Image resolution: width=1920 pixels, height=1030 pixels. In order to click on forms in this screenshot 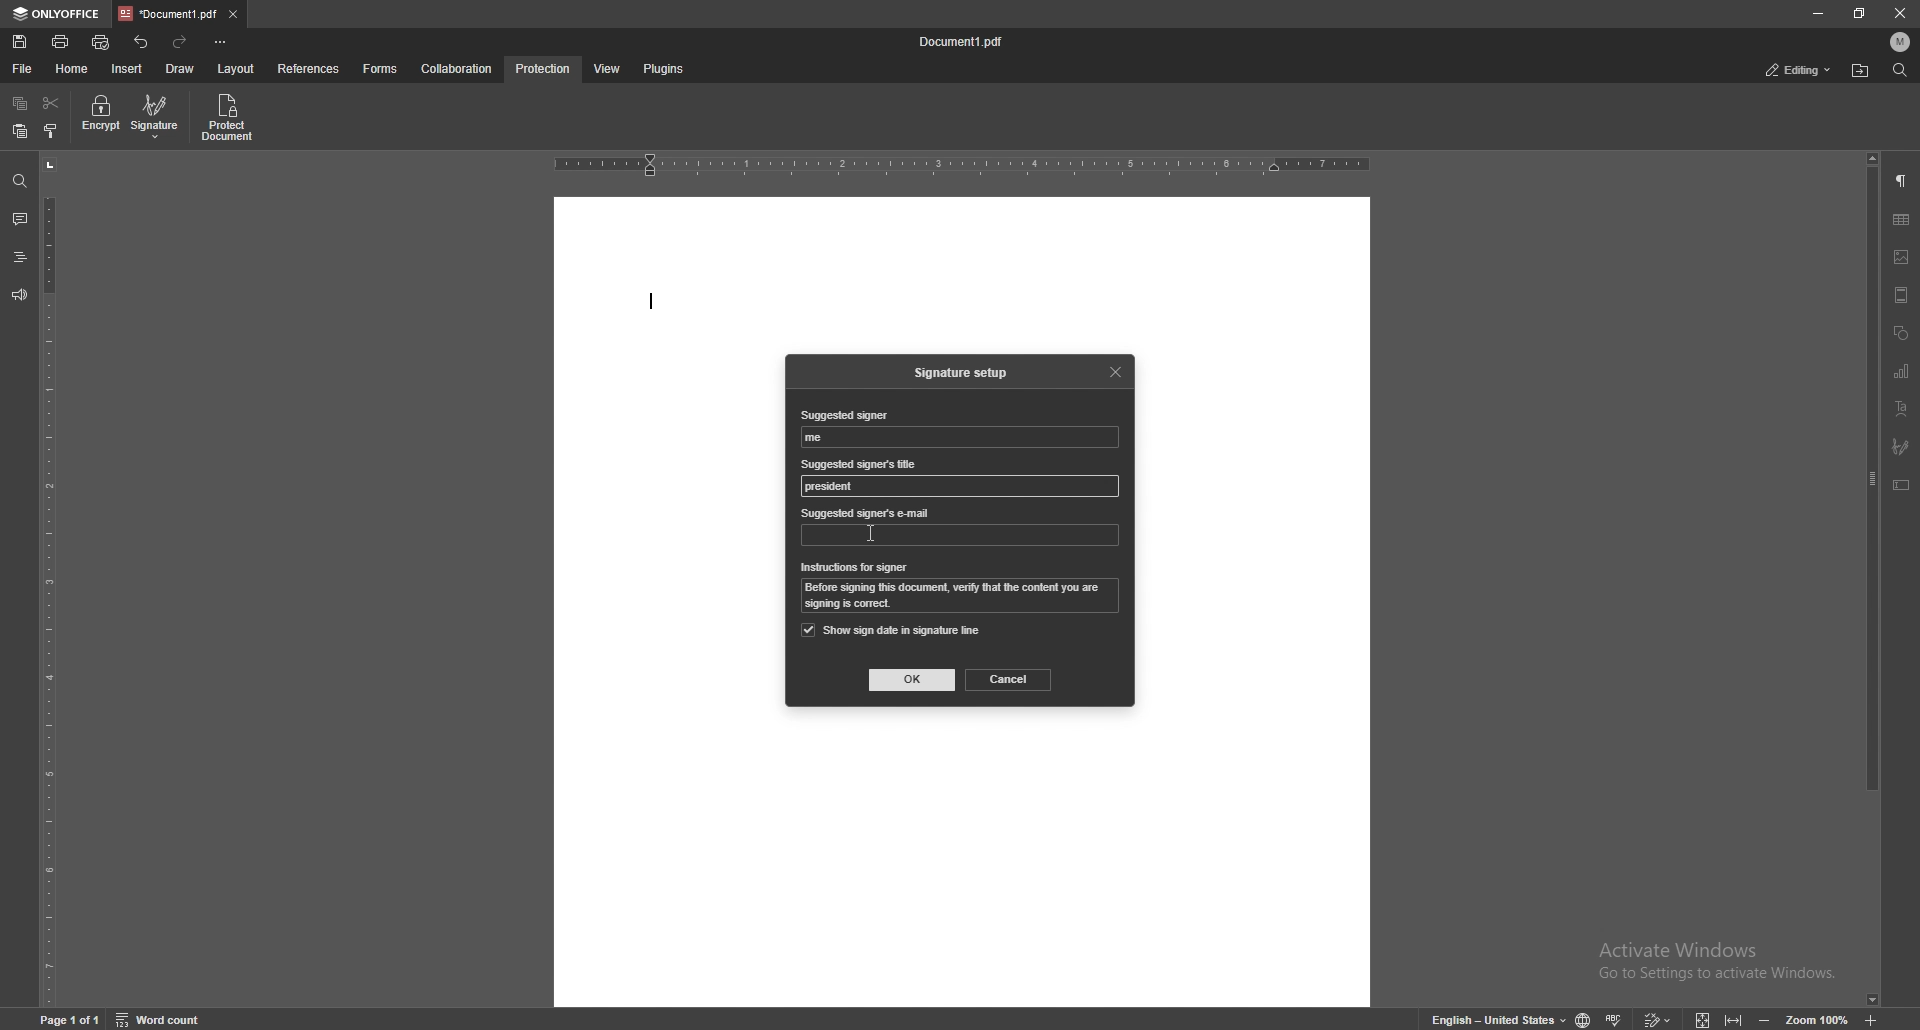, I will do `click(382, 69)`.